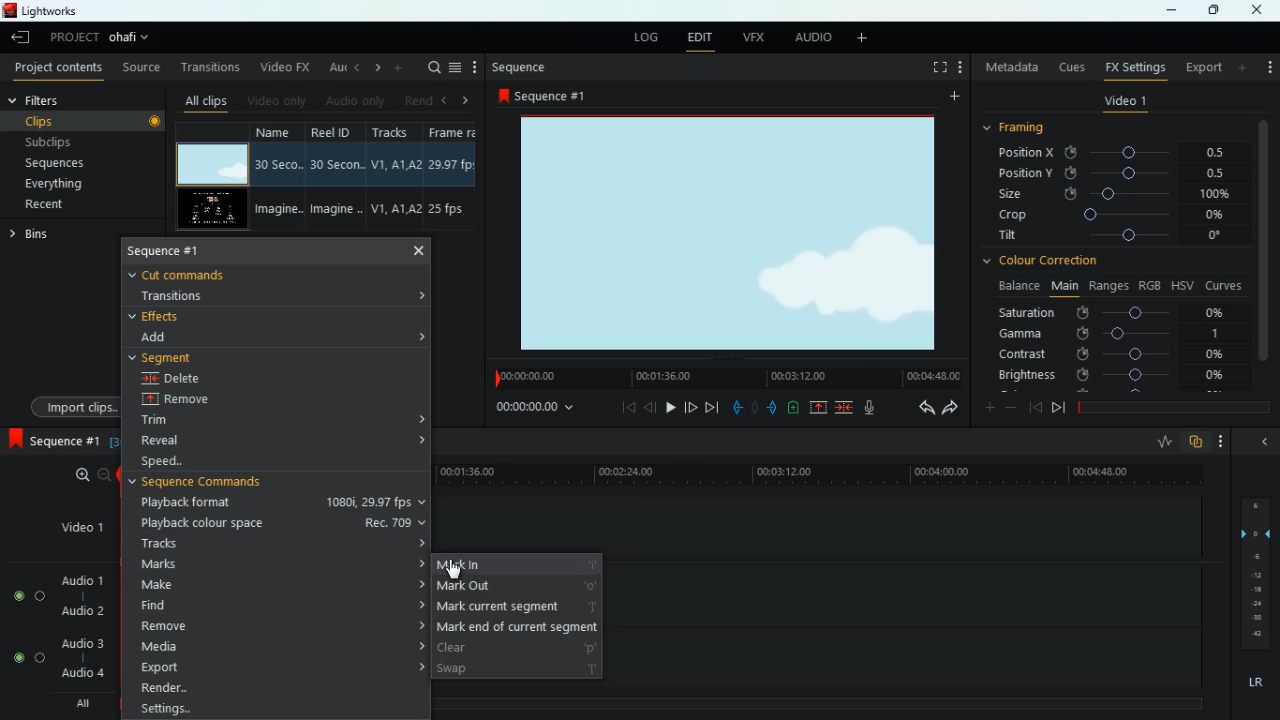 The image size is (1280, 720). What do you see at coordinates (1161, 444) in the screenshot?
I see `rate` at bounding box center [1161, 444].